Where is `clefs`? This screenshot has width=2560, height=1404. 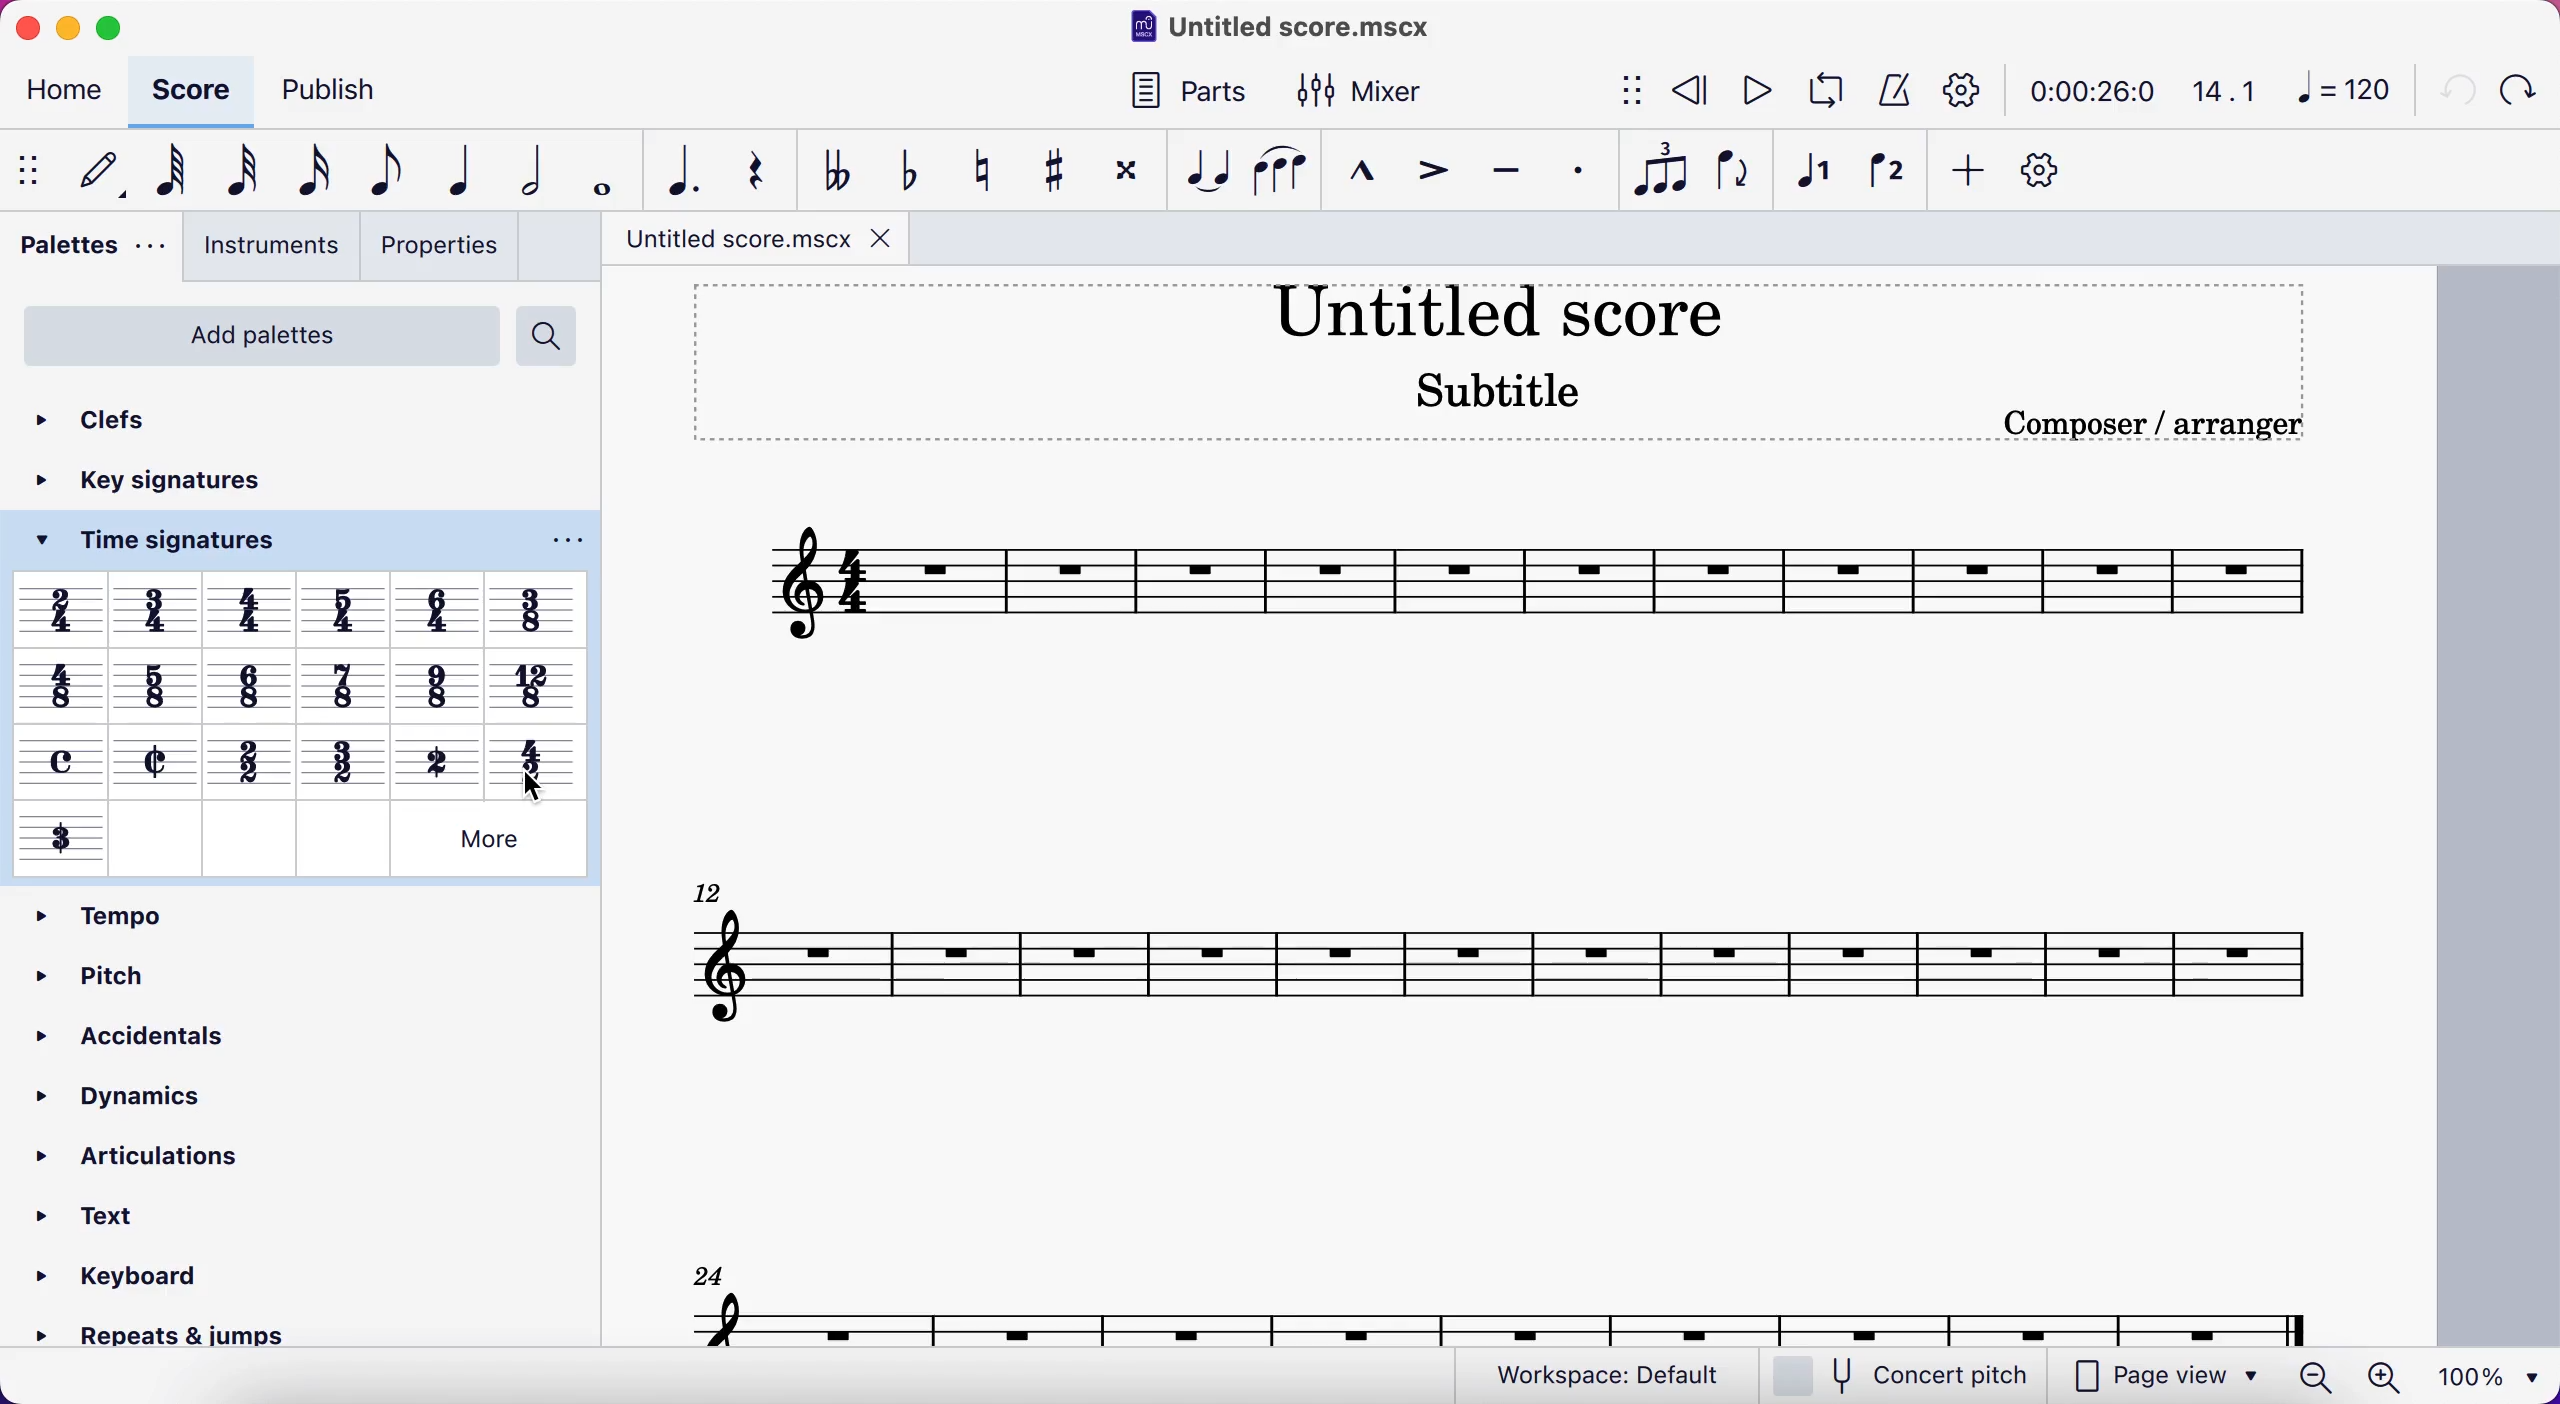 clefs is located at coordinates (107, 414).